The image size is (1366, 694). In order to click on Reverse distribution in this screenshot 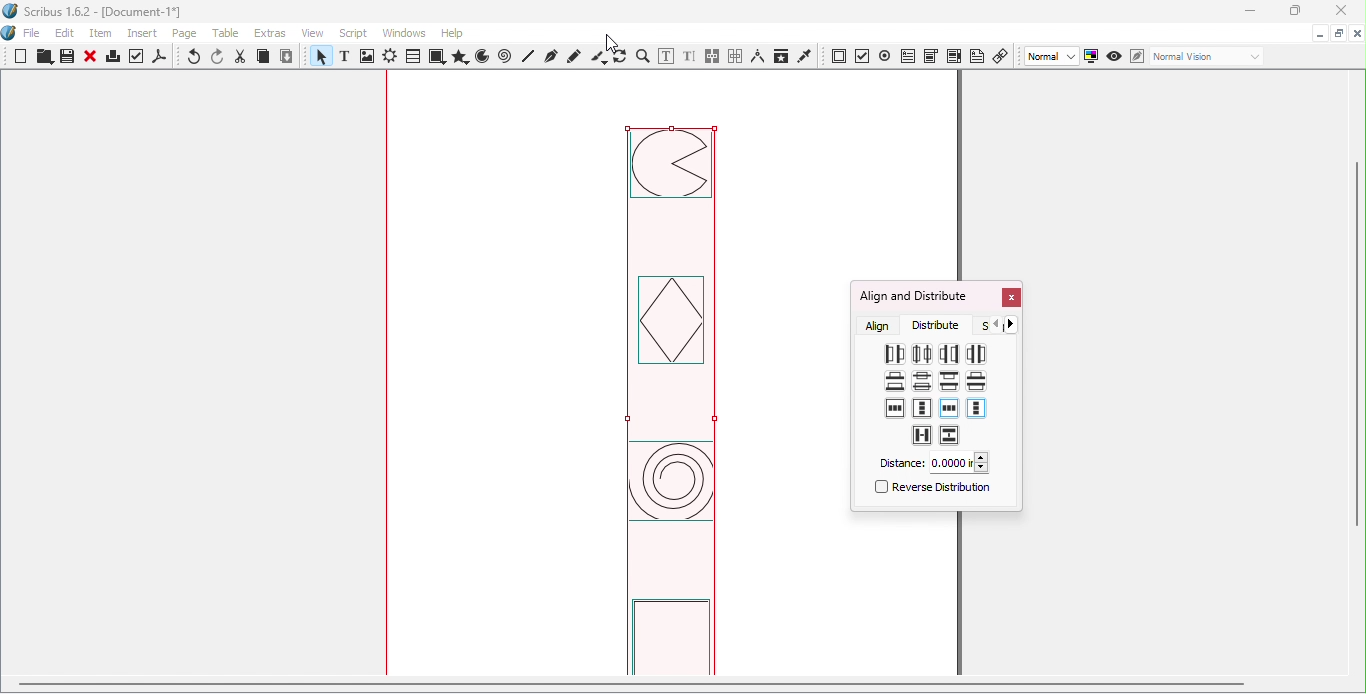, I will do `click(930, 490)`.